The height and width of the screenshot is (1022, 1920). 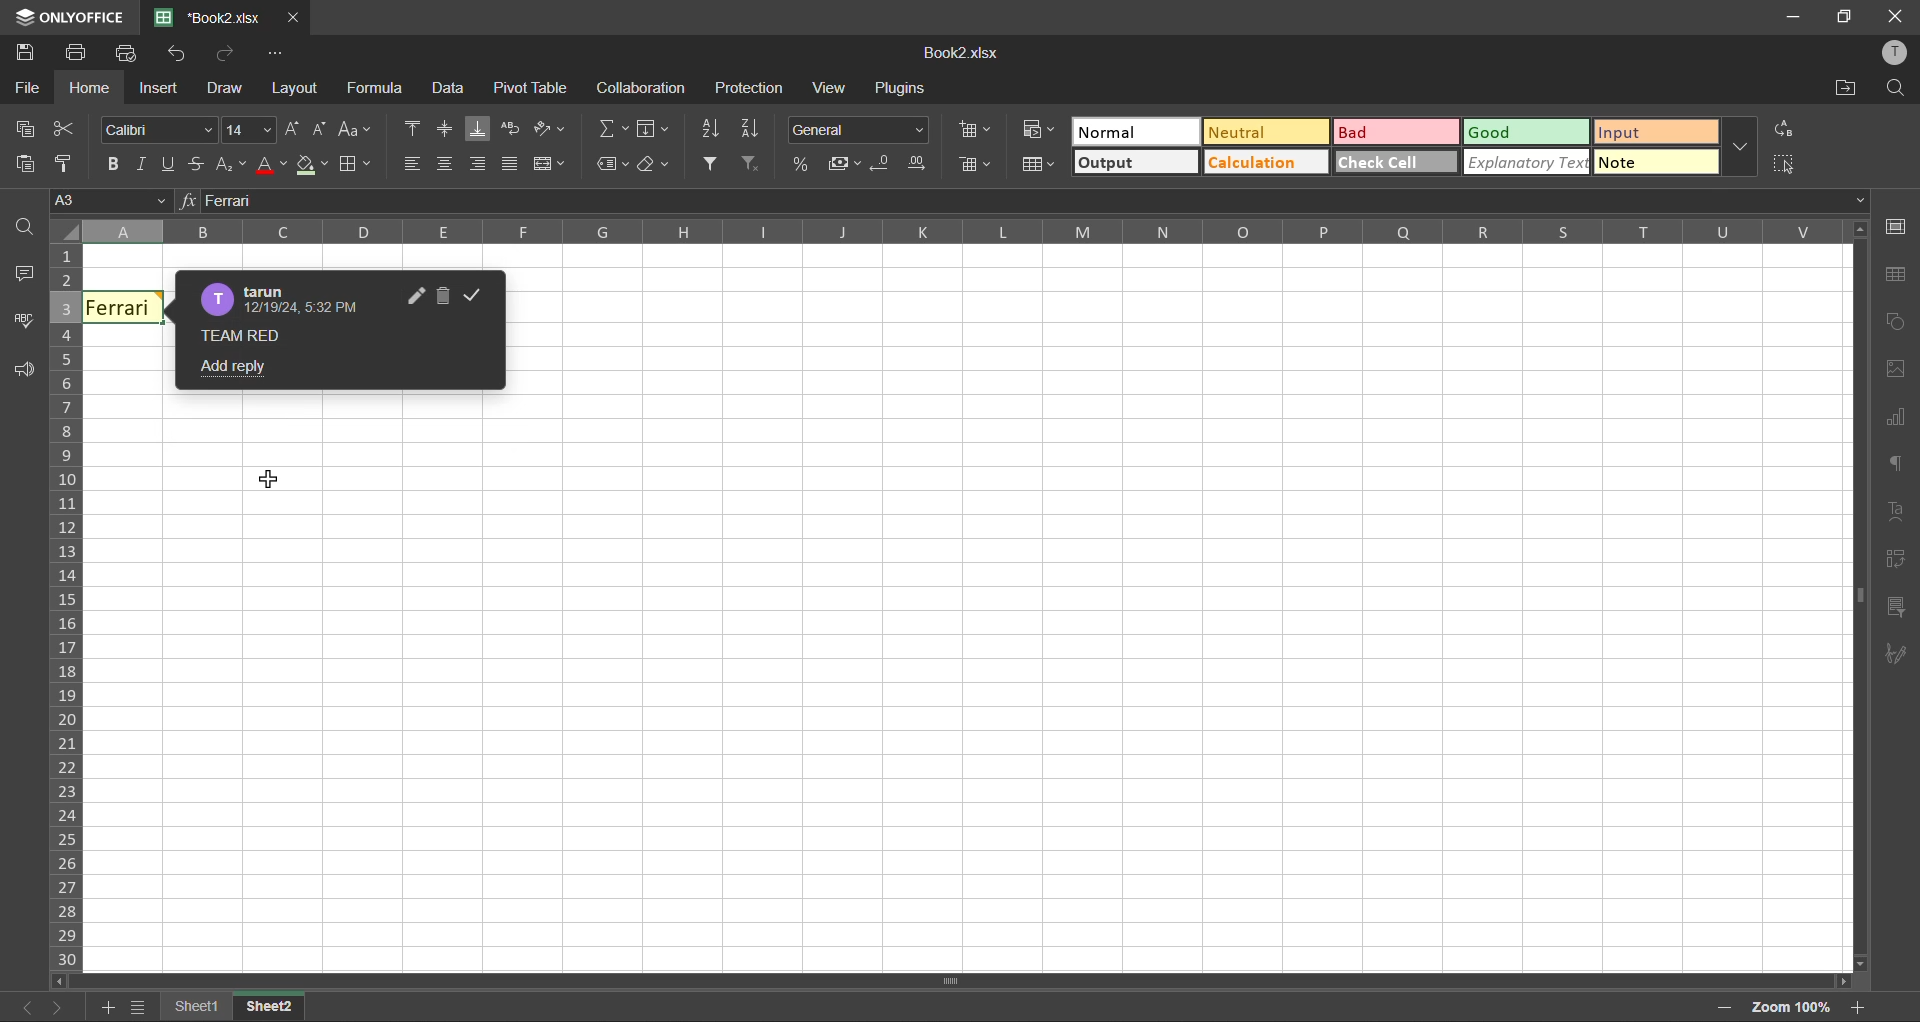 I want to click on align right, so click(x=478, y=166).